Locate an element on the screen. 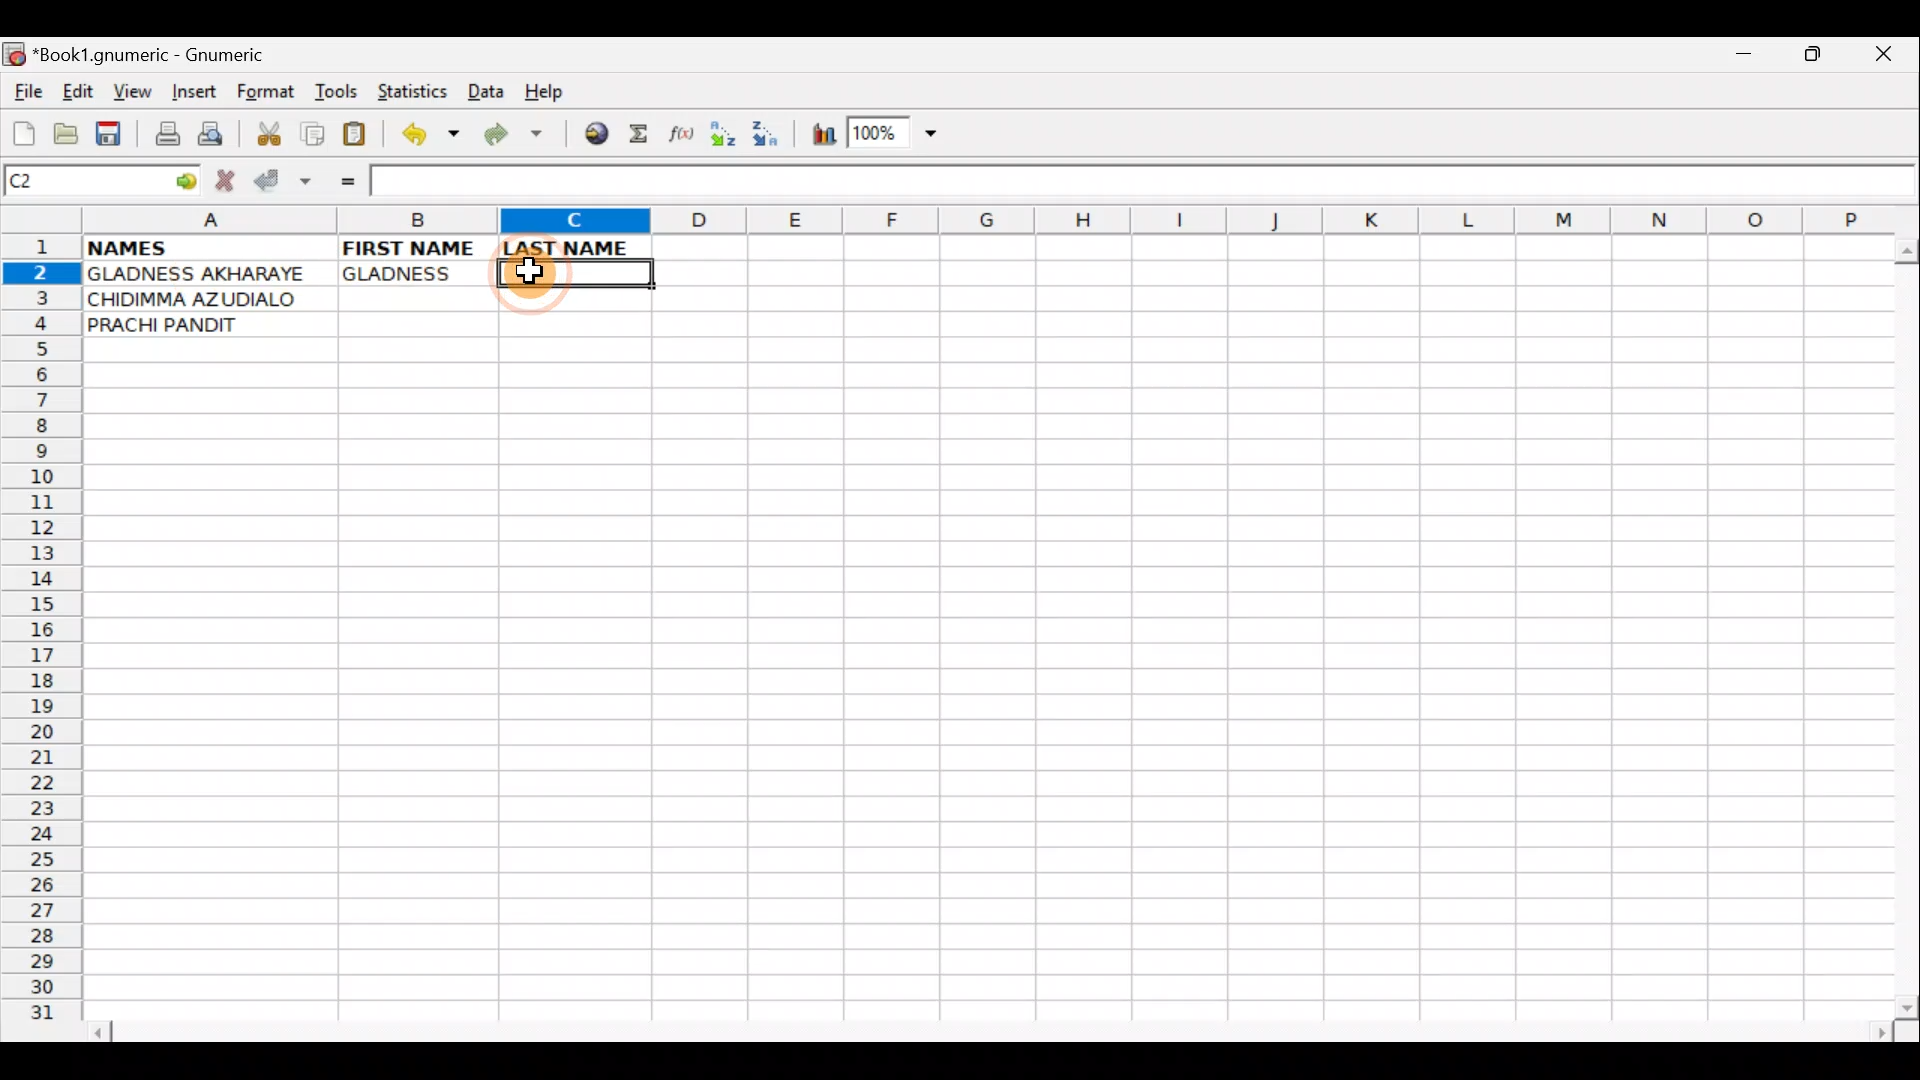  NAMES is located at coordinates (192, 246).